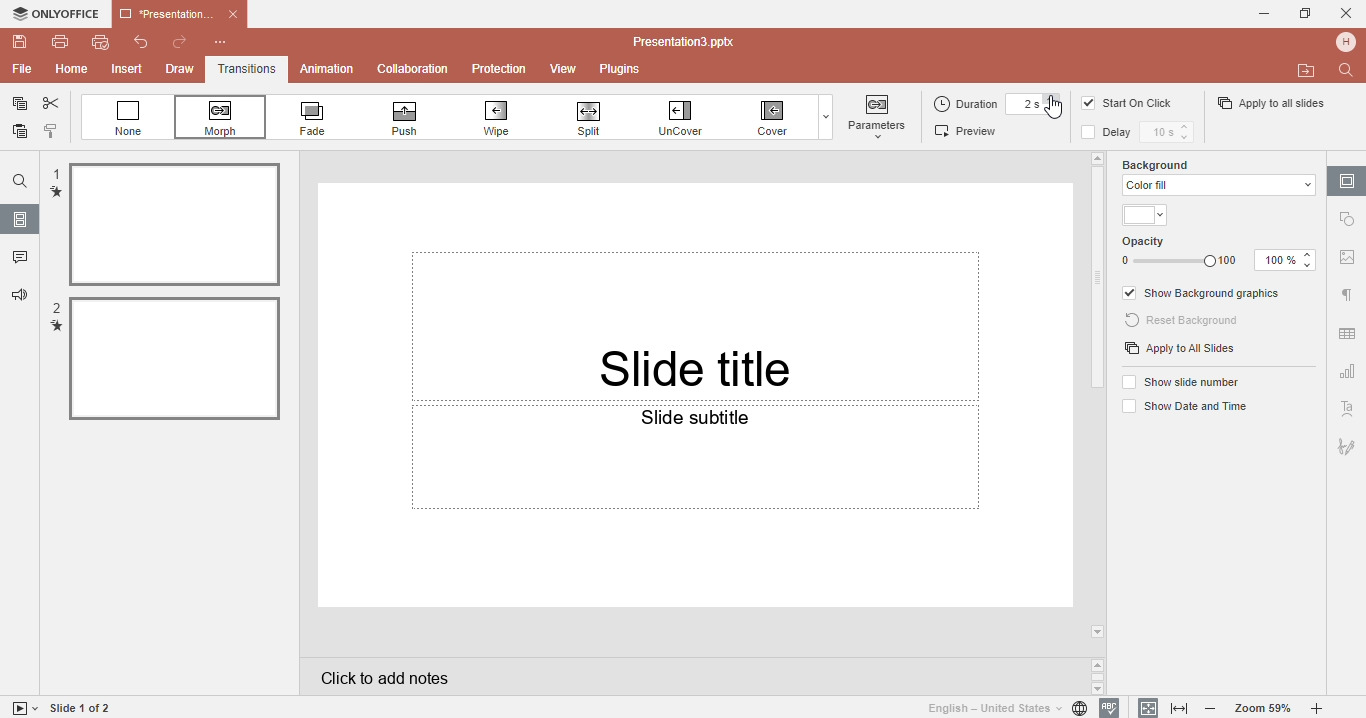 This screenshot has height=718, width=1366. Describe the element at coordinates (57, 328) in the screenshot. I see `transition mark` at that location.